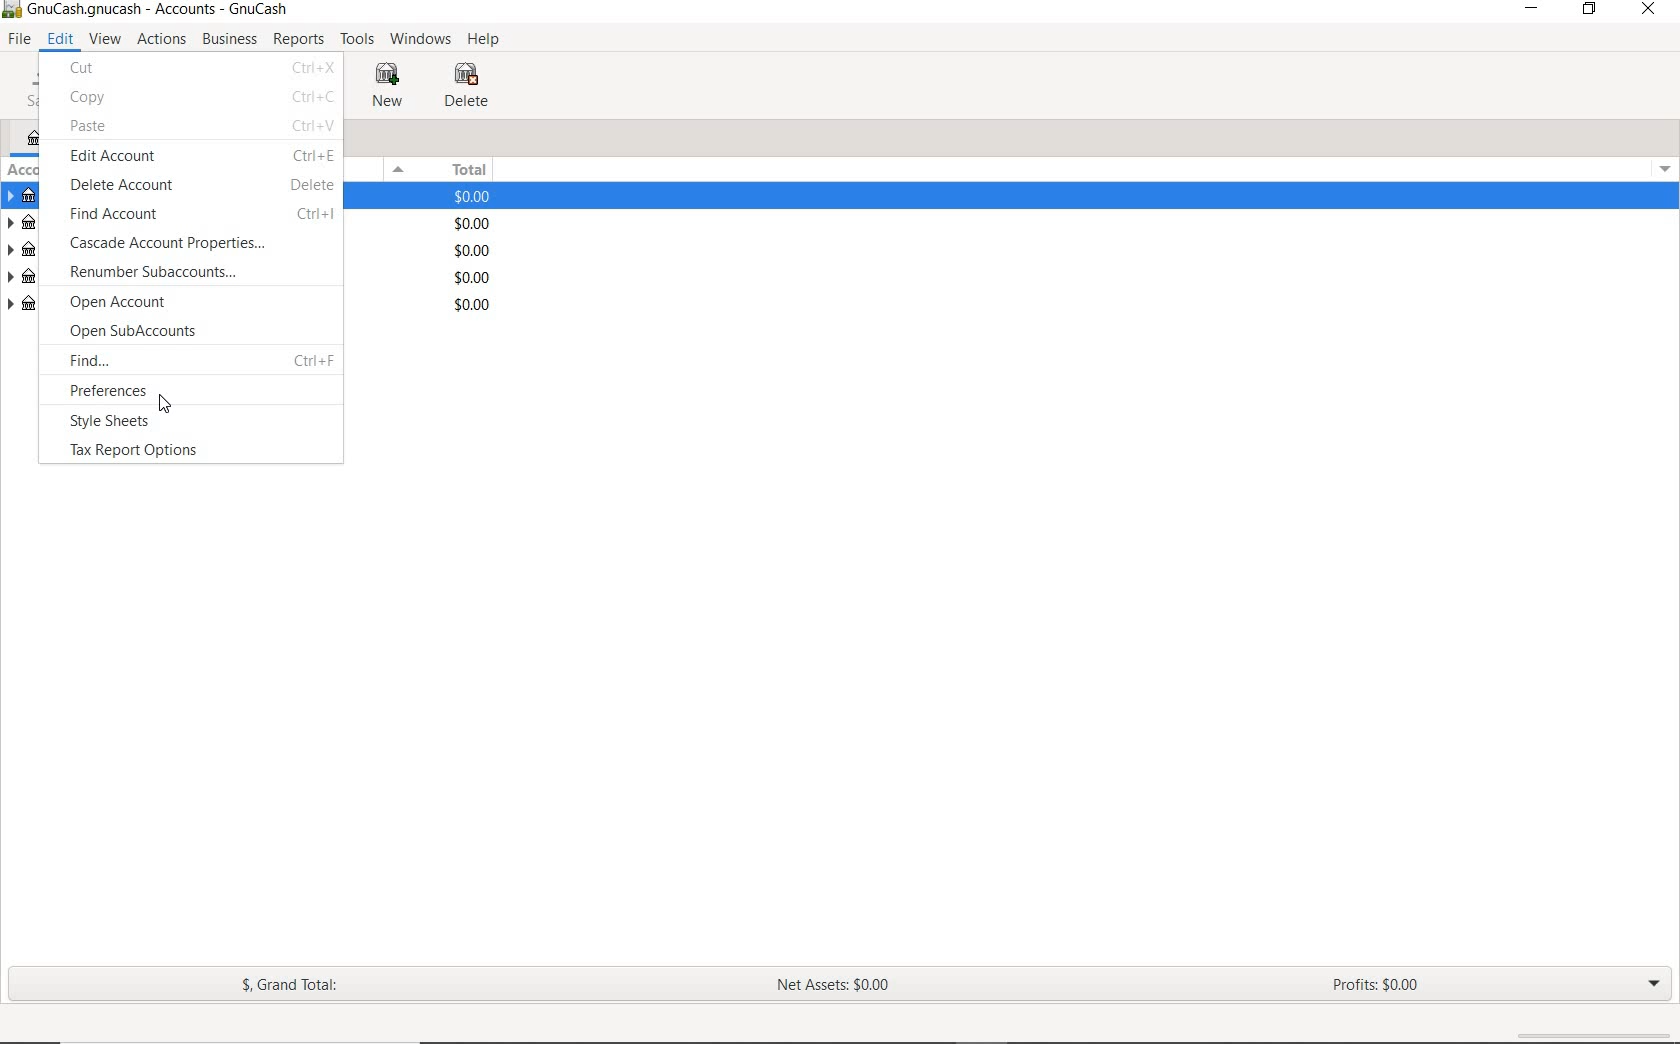 The width and height of the screenshot is (1680, 1044). I want to click on DELETE, so click(469, 89).